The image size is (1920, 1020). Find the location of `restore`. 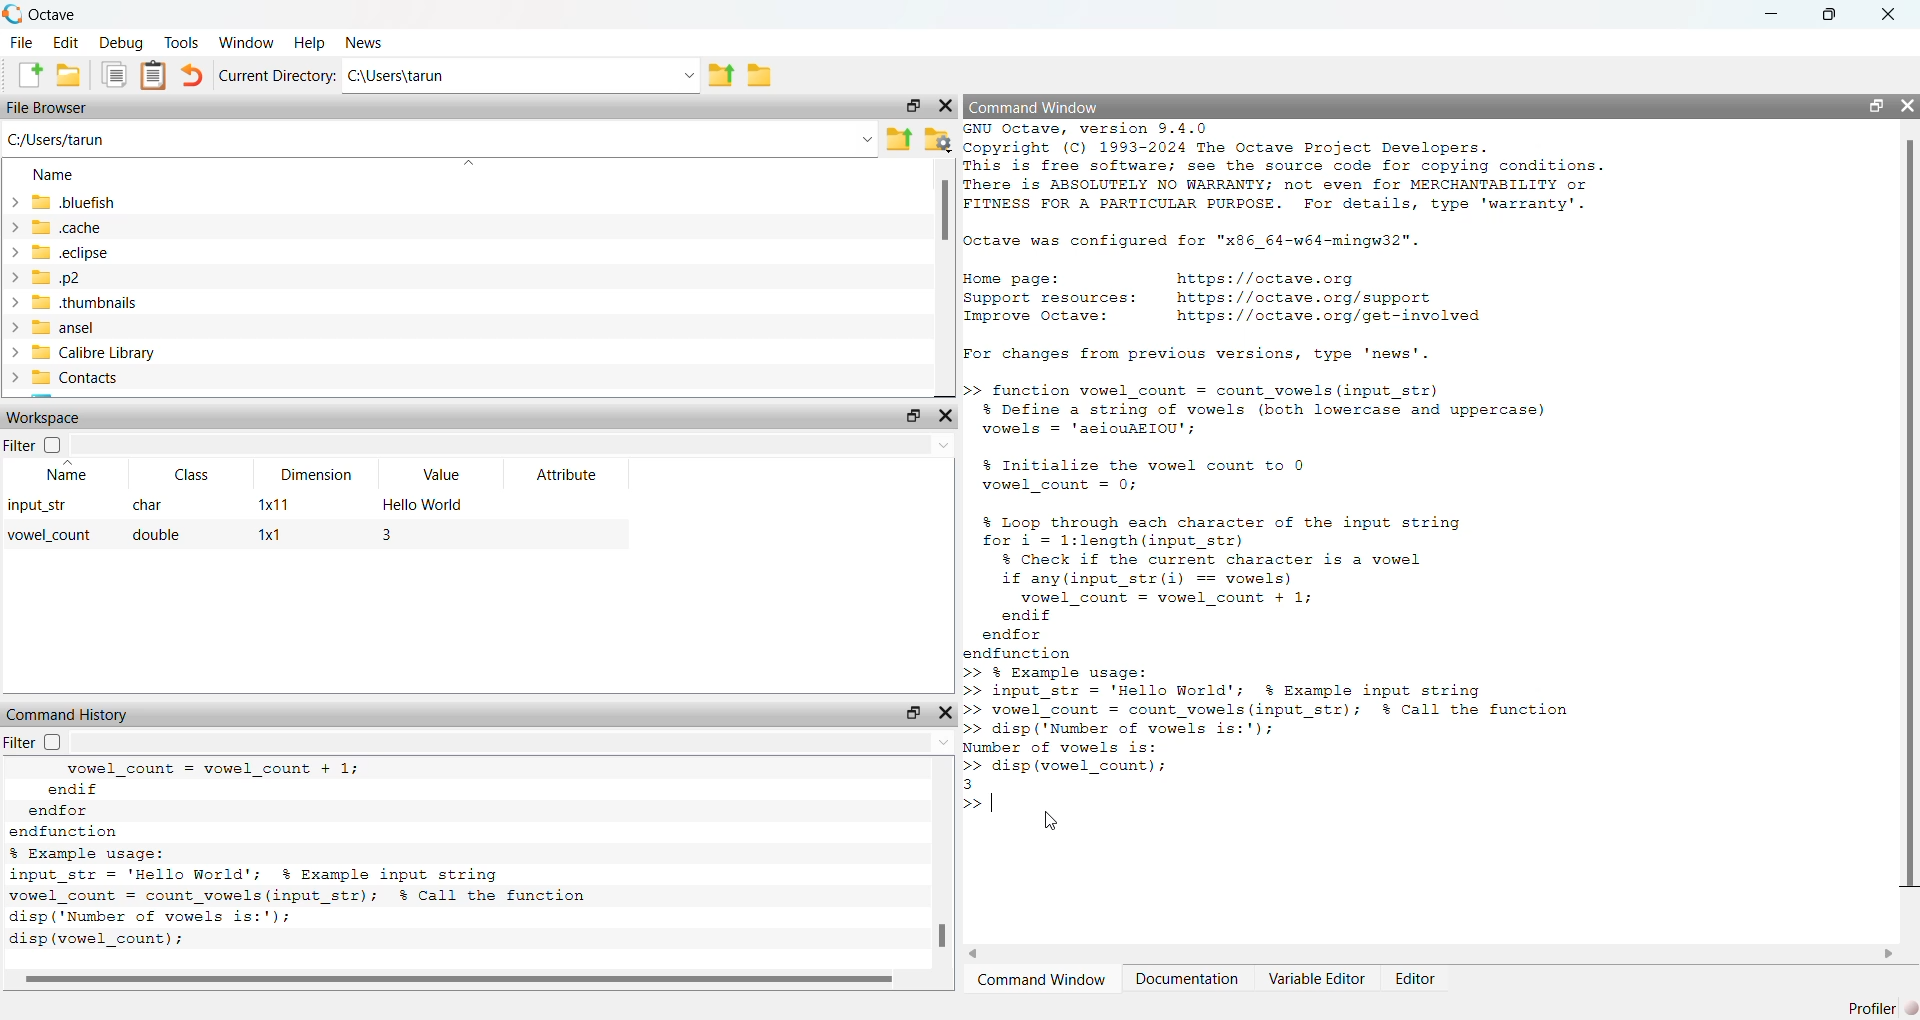

restore is located at coordinates (1830, 14).